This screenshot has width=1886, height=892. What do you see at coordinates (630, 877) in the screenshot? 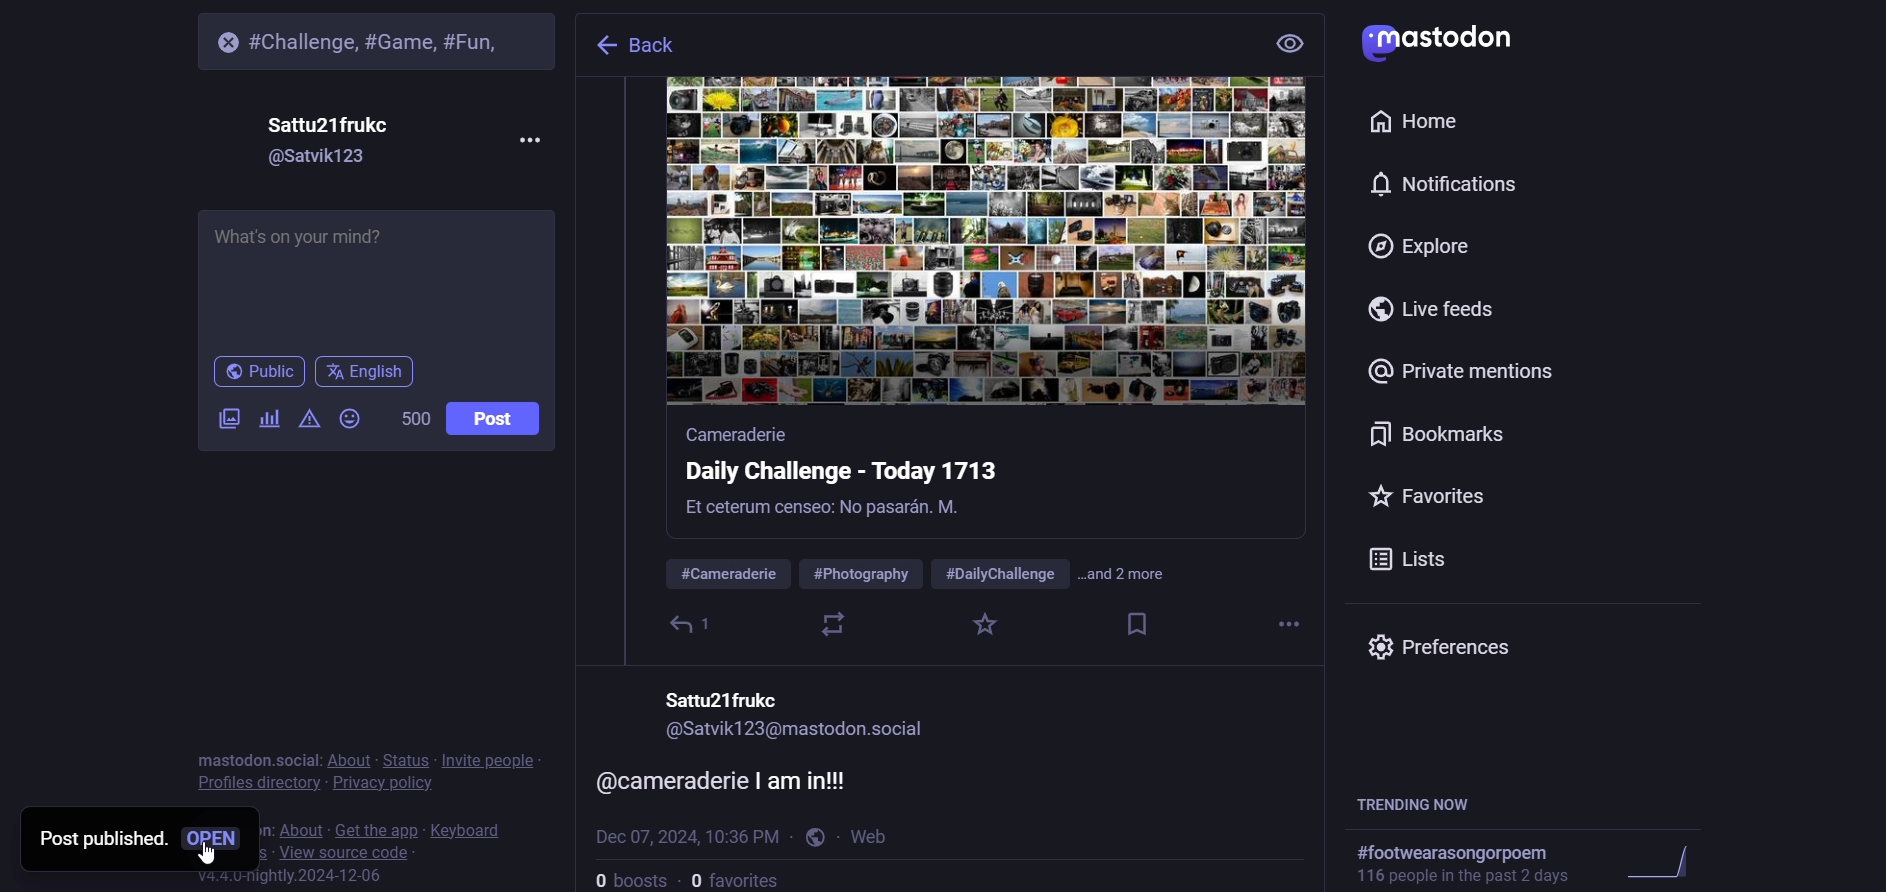
I see `boosts` at bounding box center [630, 877].